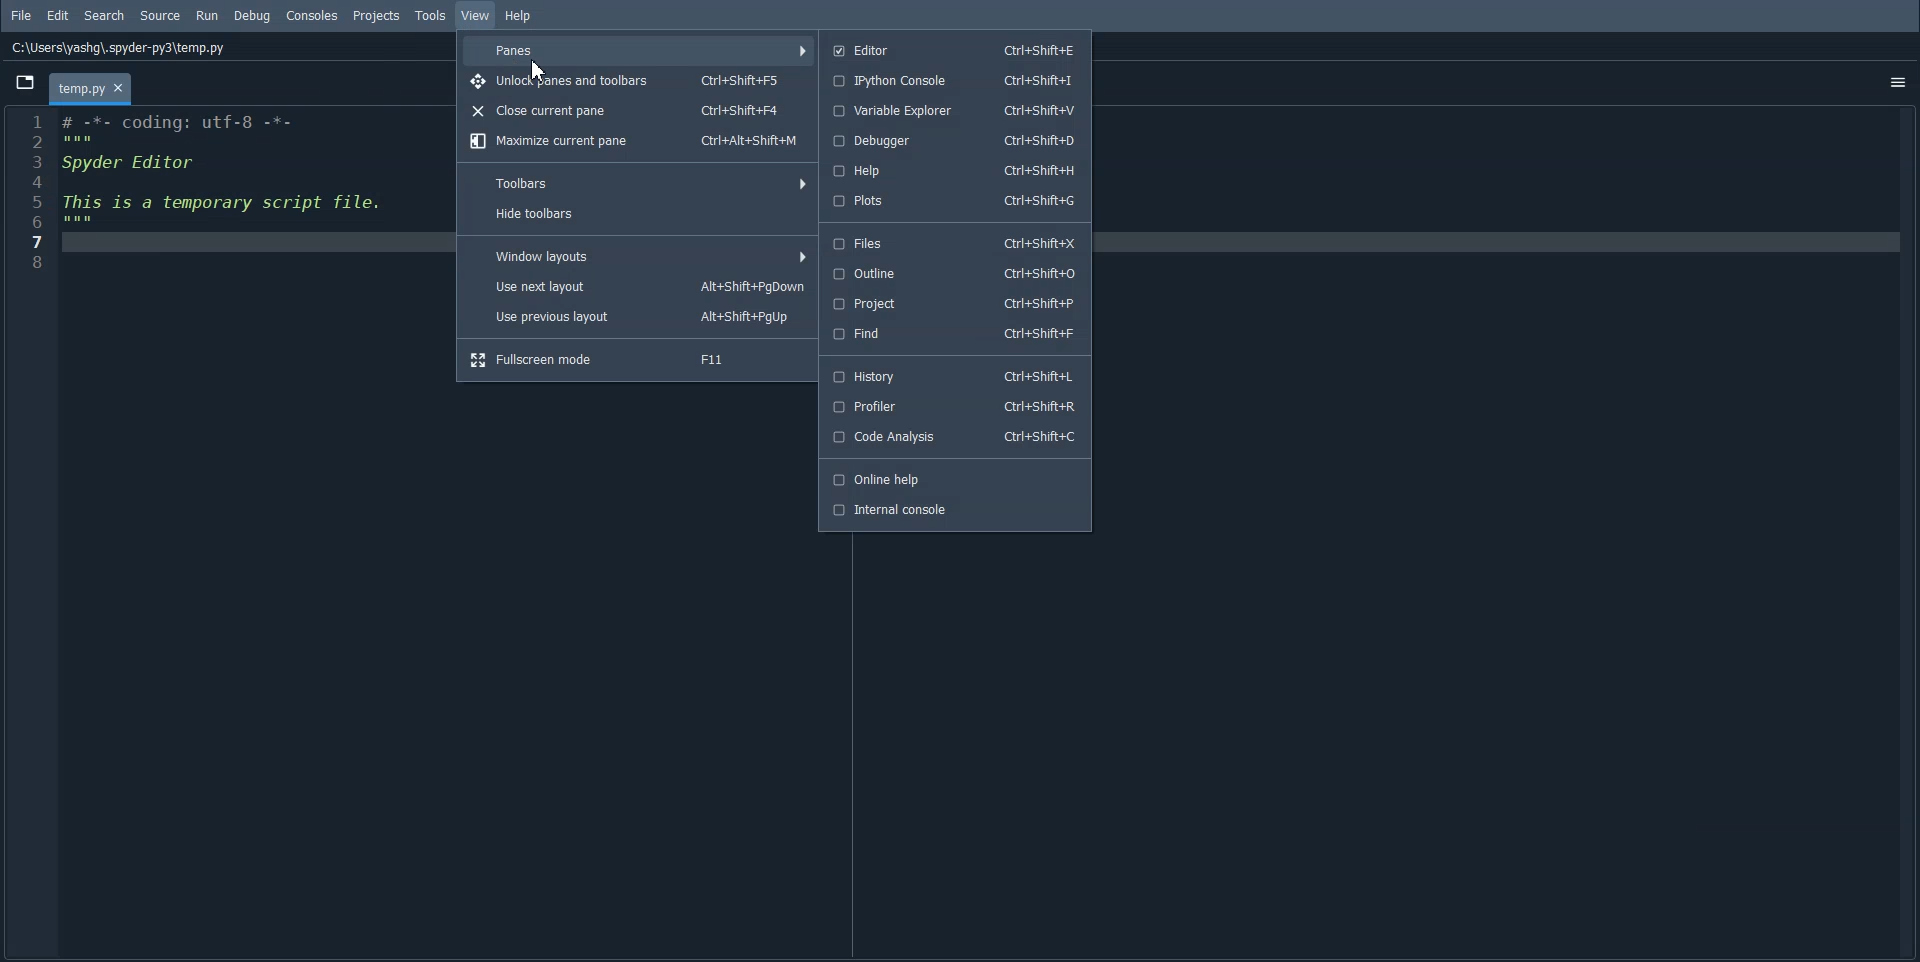 The height and width of the screenshot is (962, 1920). I want to click on Debug, so click(251, 16).